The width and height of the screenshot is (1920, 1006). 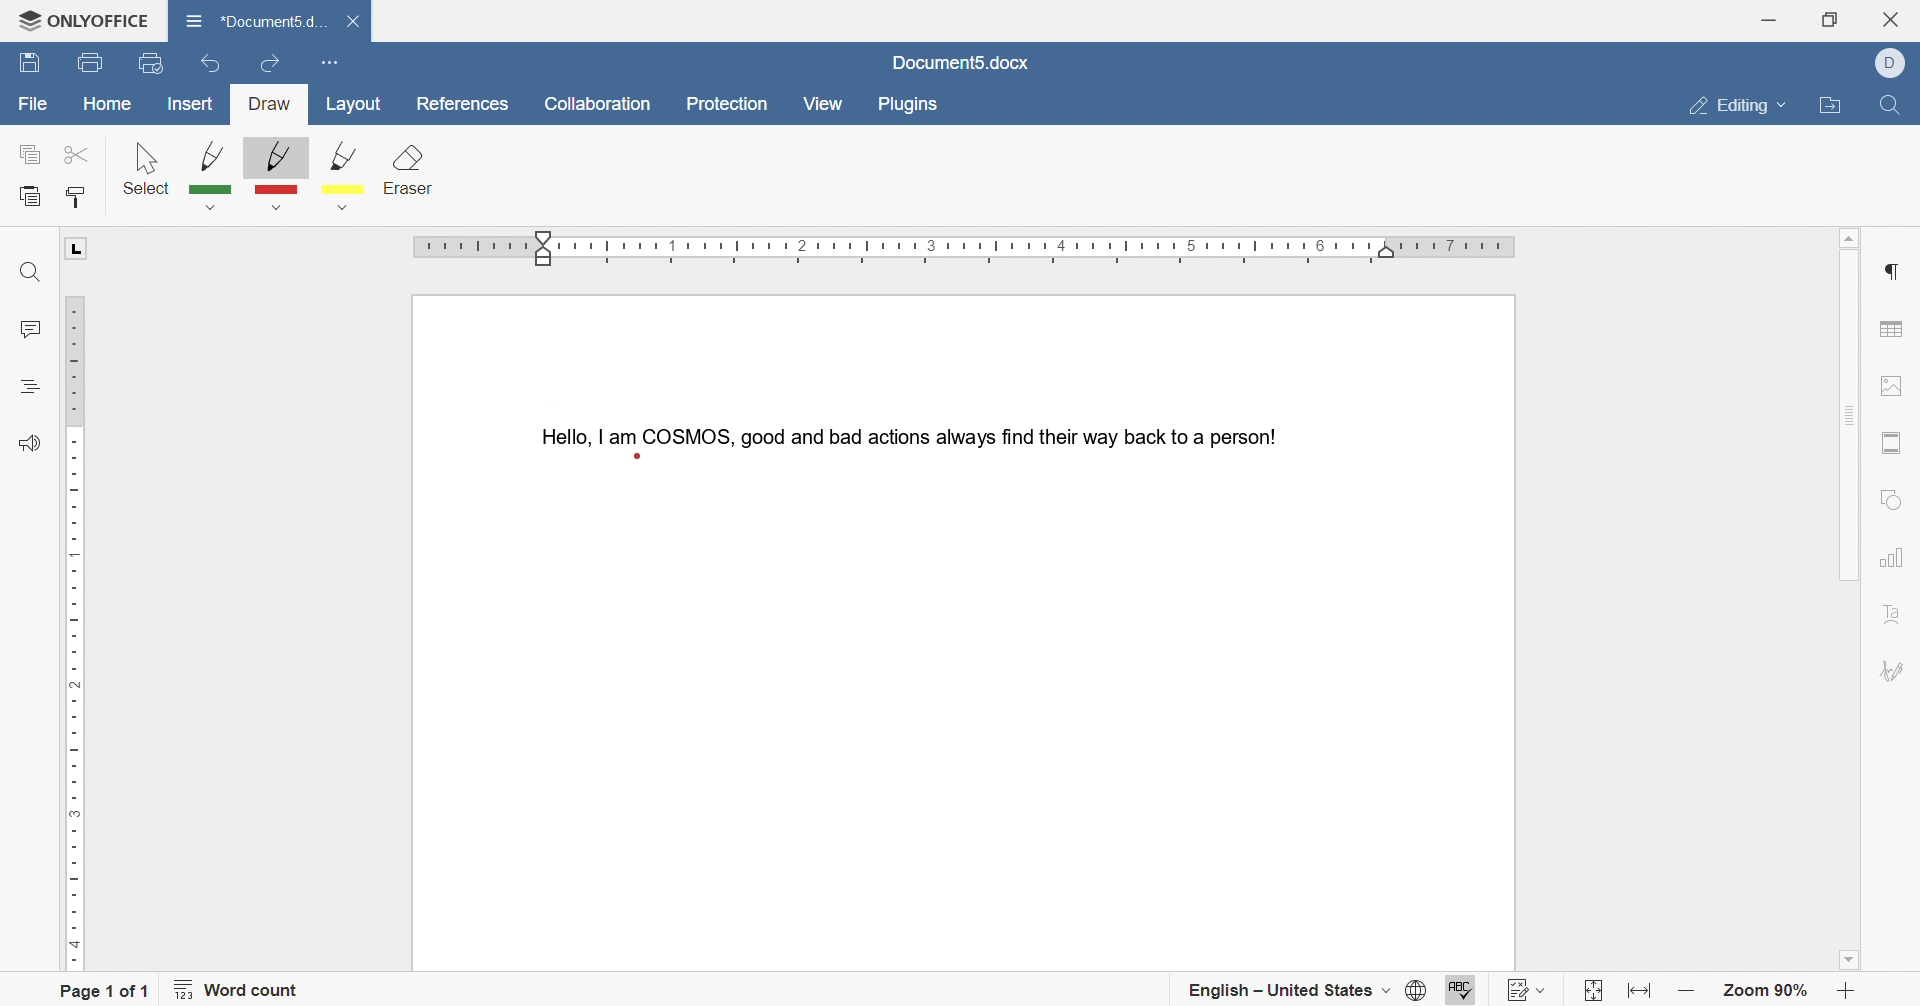 I want to click on *document5.docx, so click(x=255, y=18).